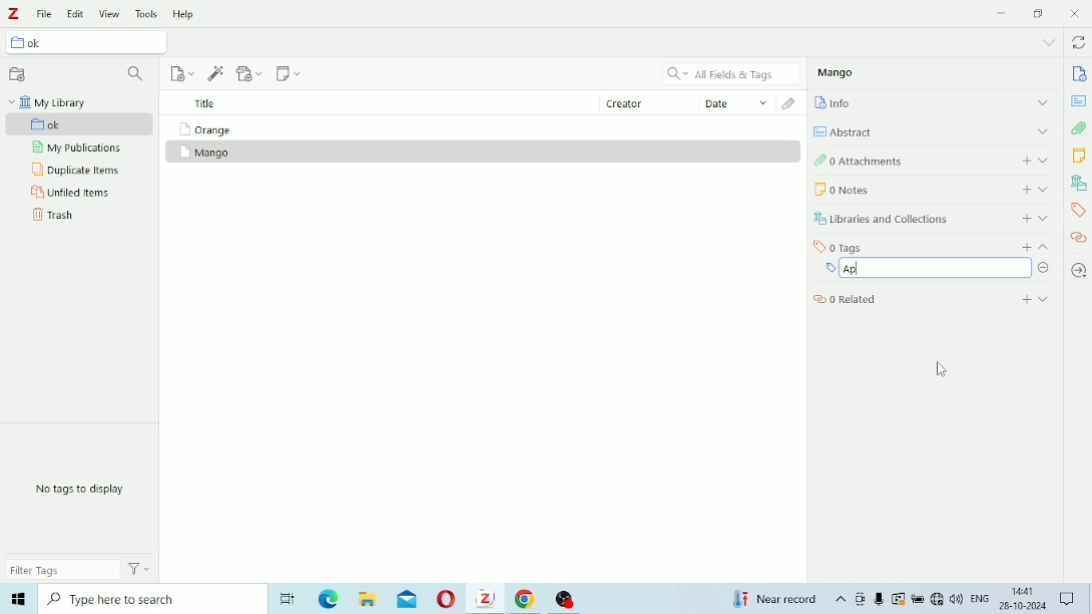 The width and height of the screenshot is (1092, 614). Describe the element at coordinates (152, 599) in the screenshot. I see `Type here to search` at that location.